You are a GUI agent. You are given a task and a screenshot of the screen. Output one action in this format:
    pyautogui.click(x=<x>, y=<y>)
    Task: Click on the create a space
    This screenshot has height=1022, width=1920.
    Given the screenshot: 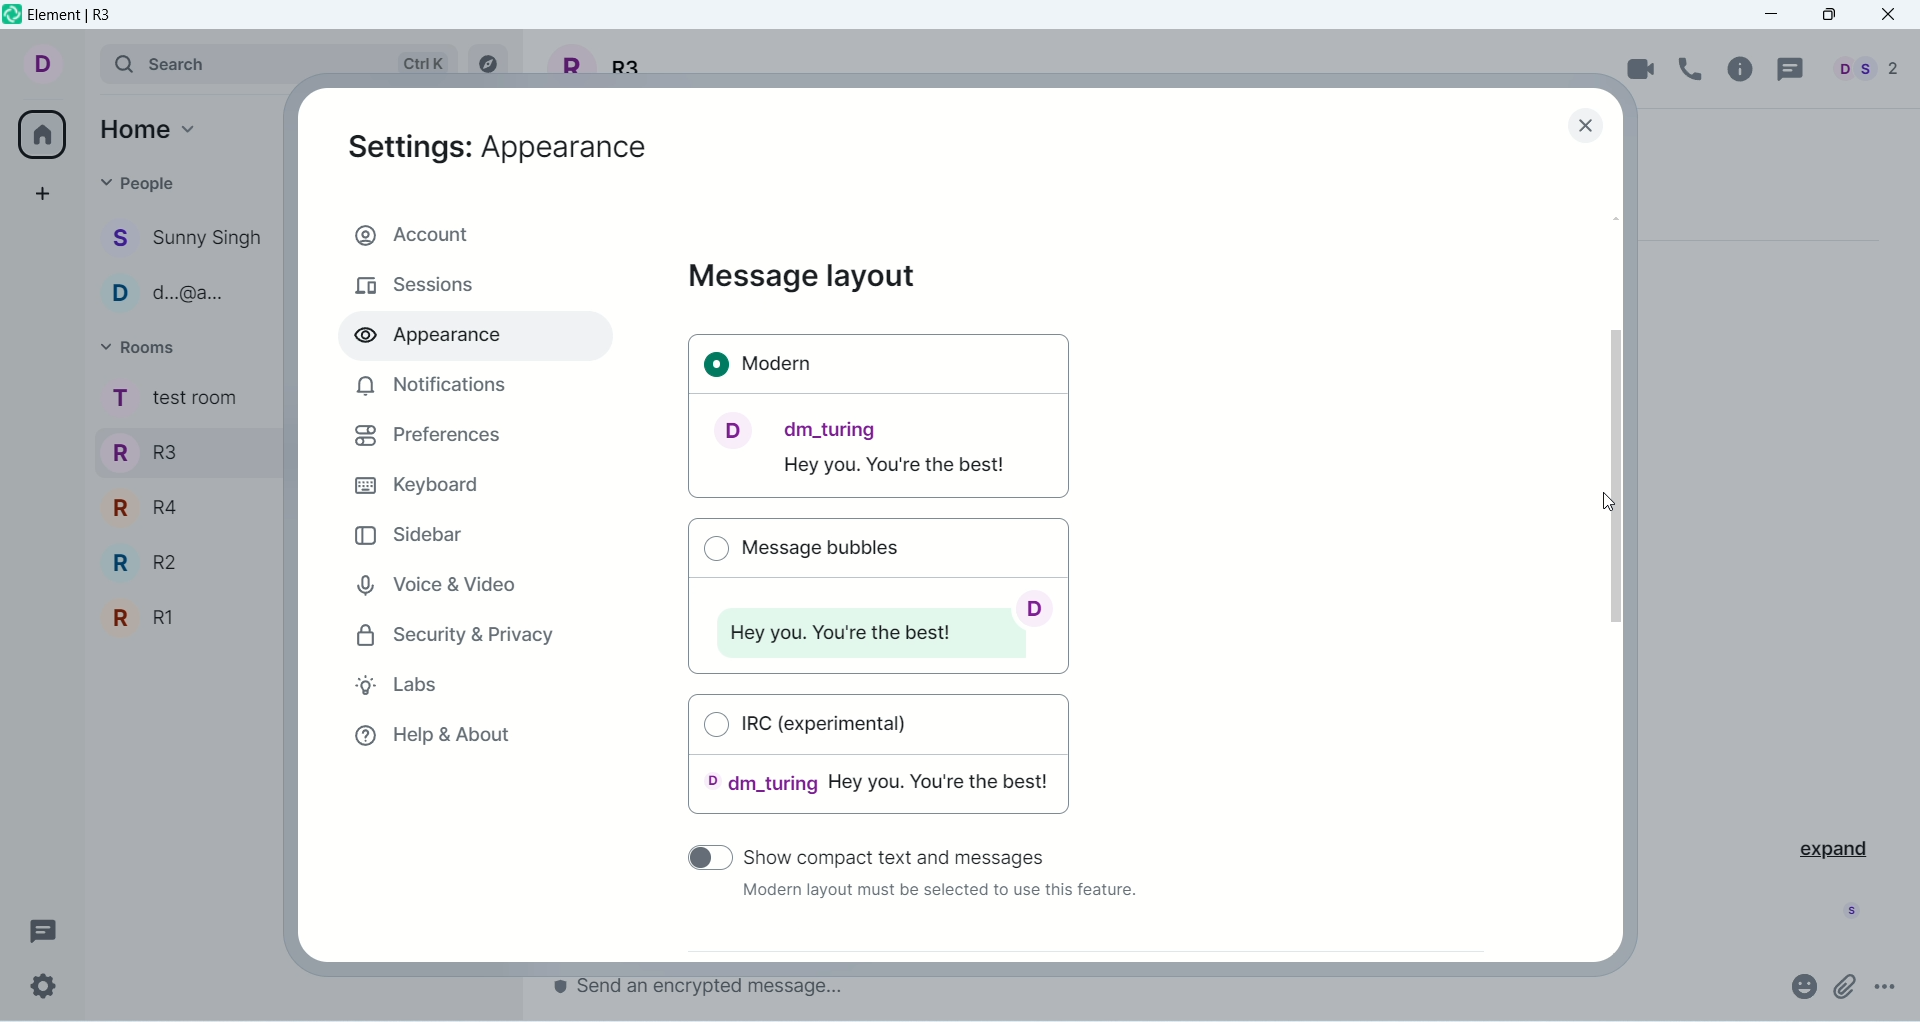 What is the action you would take?
    pyautogui.click(x=43, y=193)
    